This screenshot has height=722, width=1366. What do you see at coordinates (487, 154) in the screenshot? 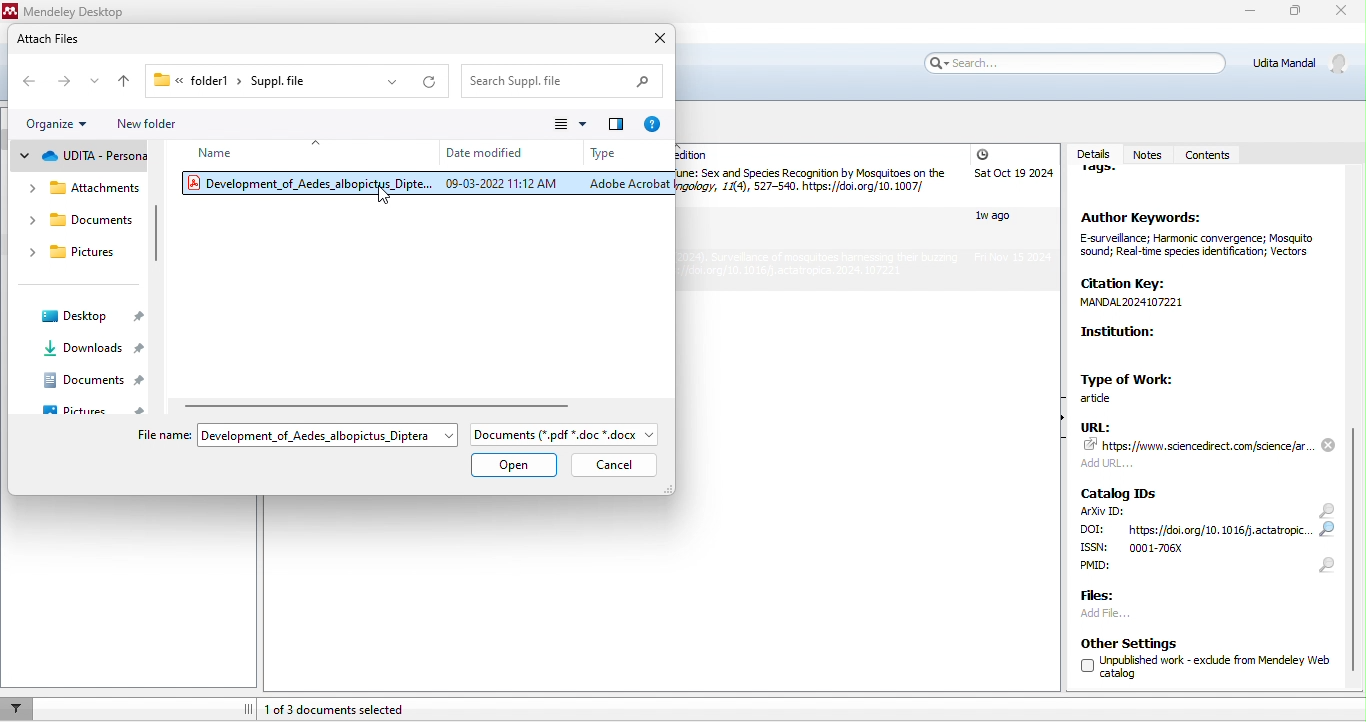
I see `date modified` at bounding box center [487, 154].